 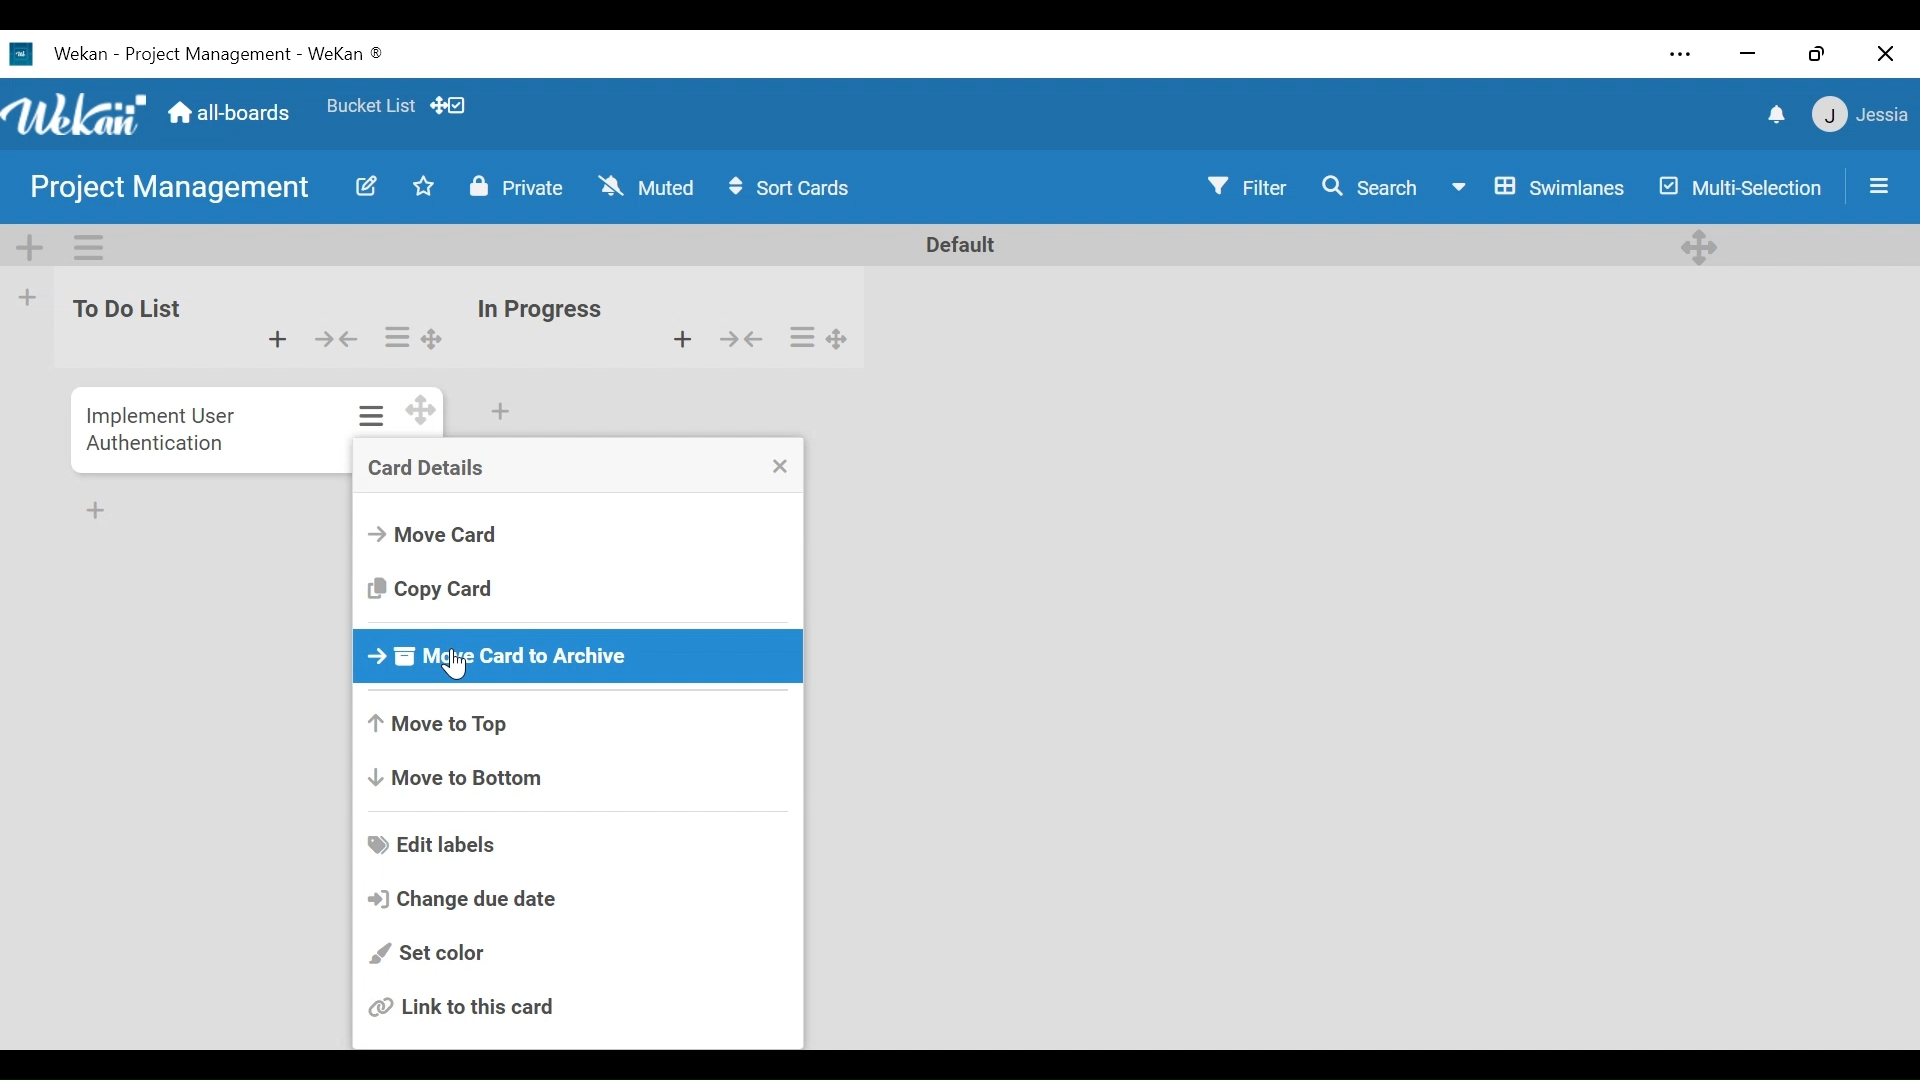 I want to click on Change Watch, so click(x=650, y=186).